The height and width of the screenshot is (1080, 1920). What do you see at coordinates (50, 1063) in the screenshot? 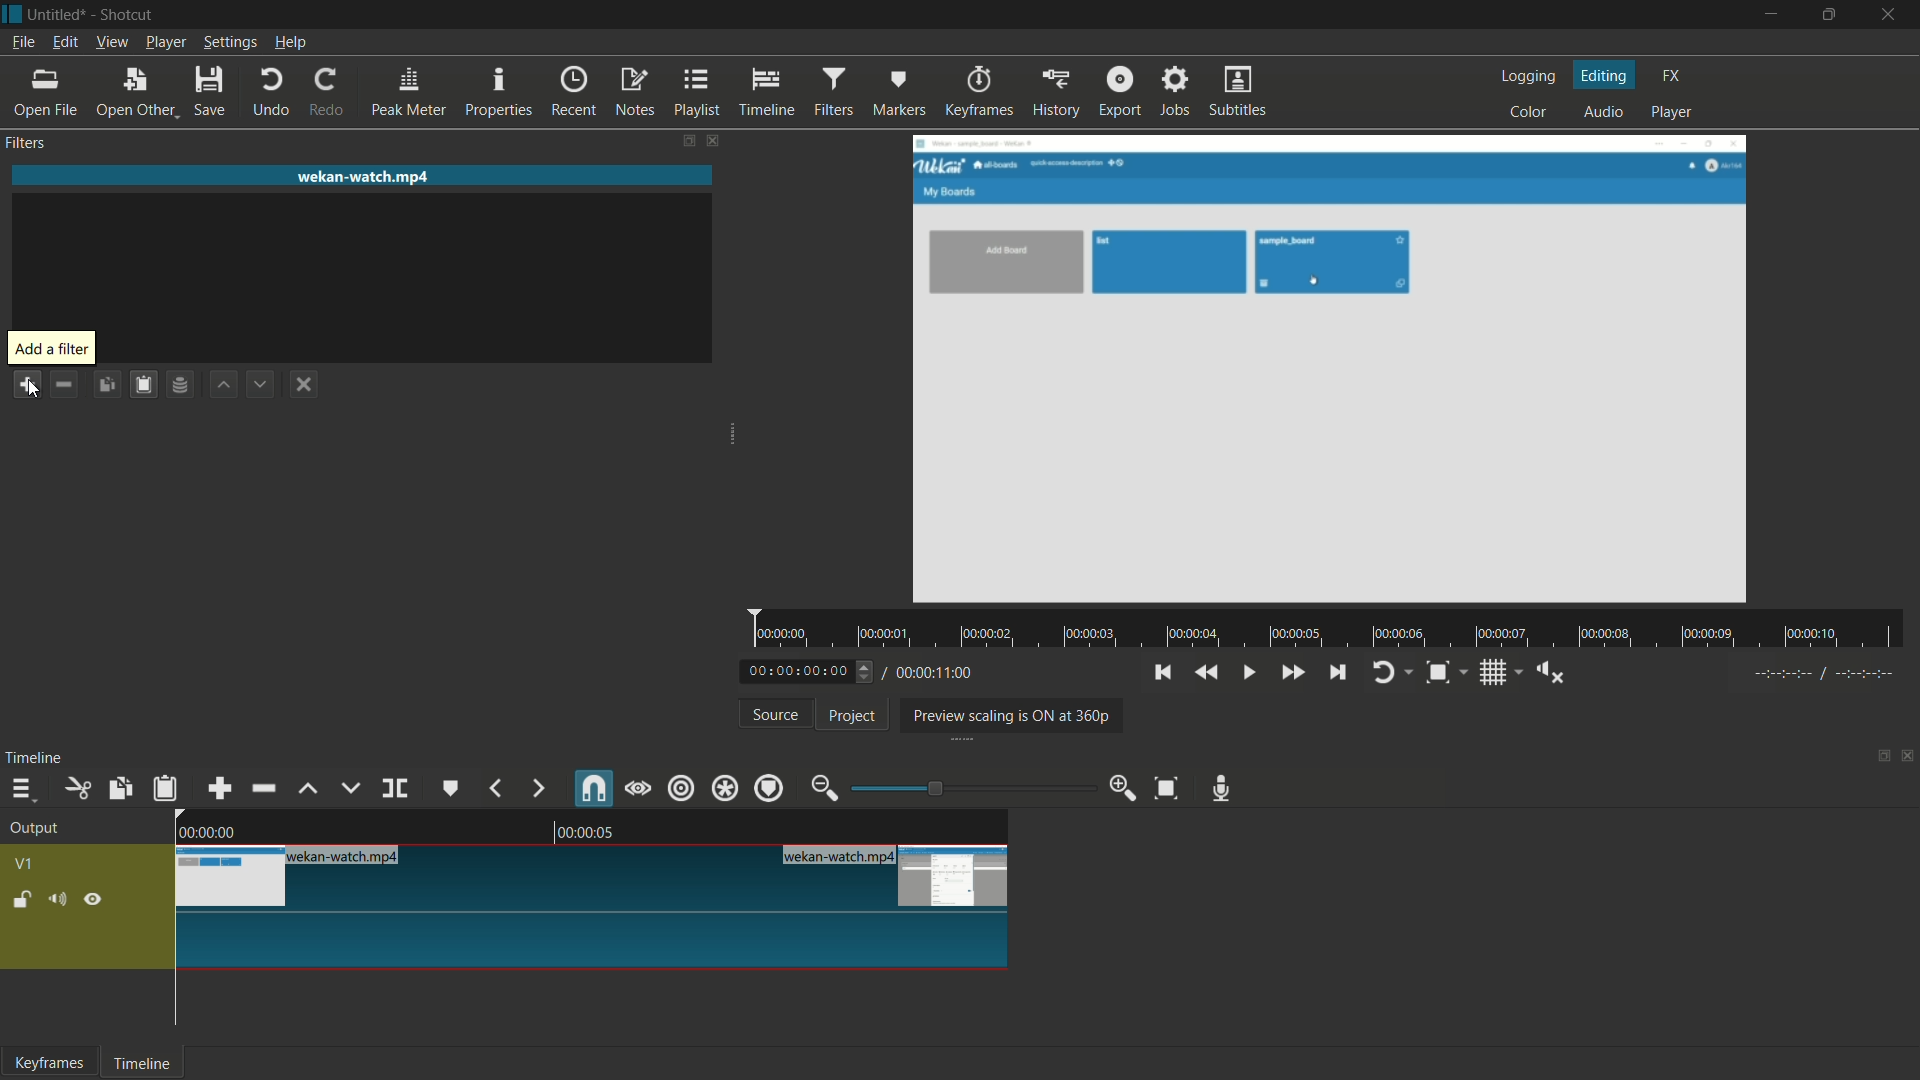
I see `keyframes` at bounding box center [50, 1063].